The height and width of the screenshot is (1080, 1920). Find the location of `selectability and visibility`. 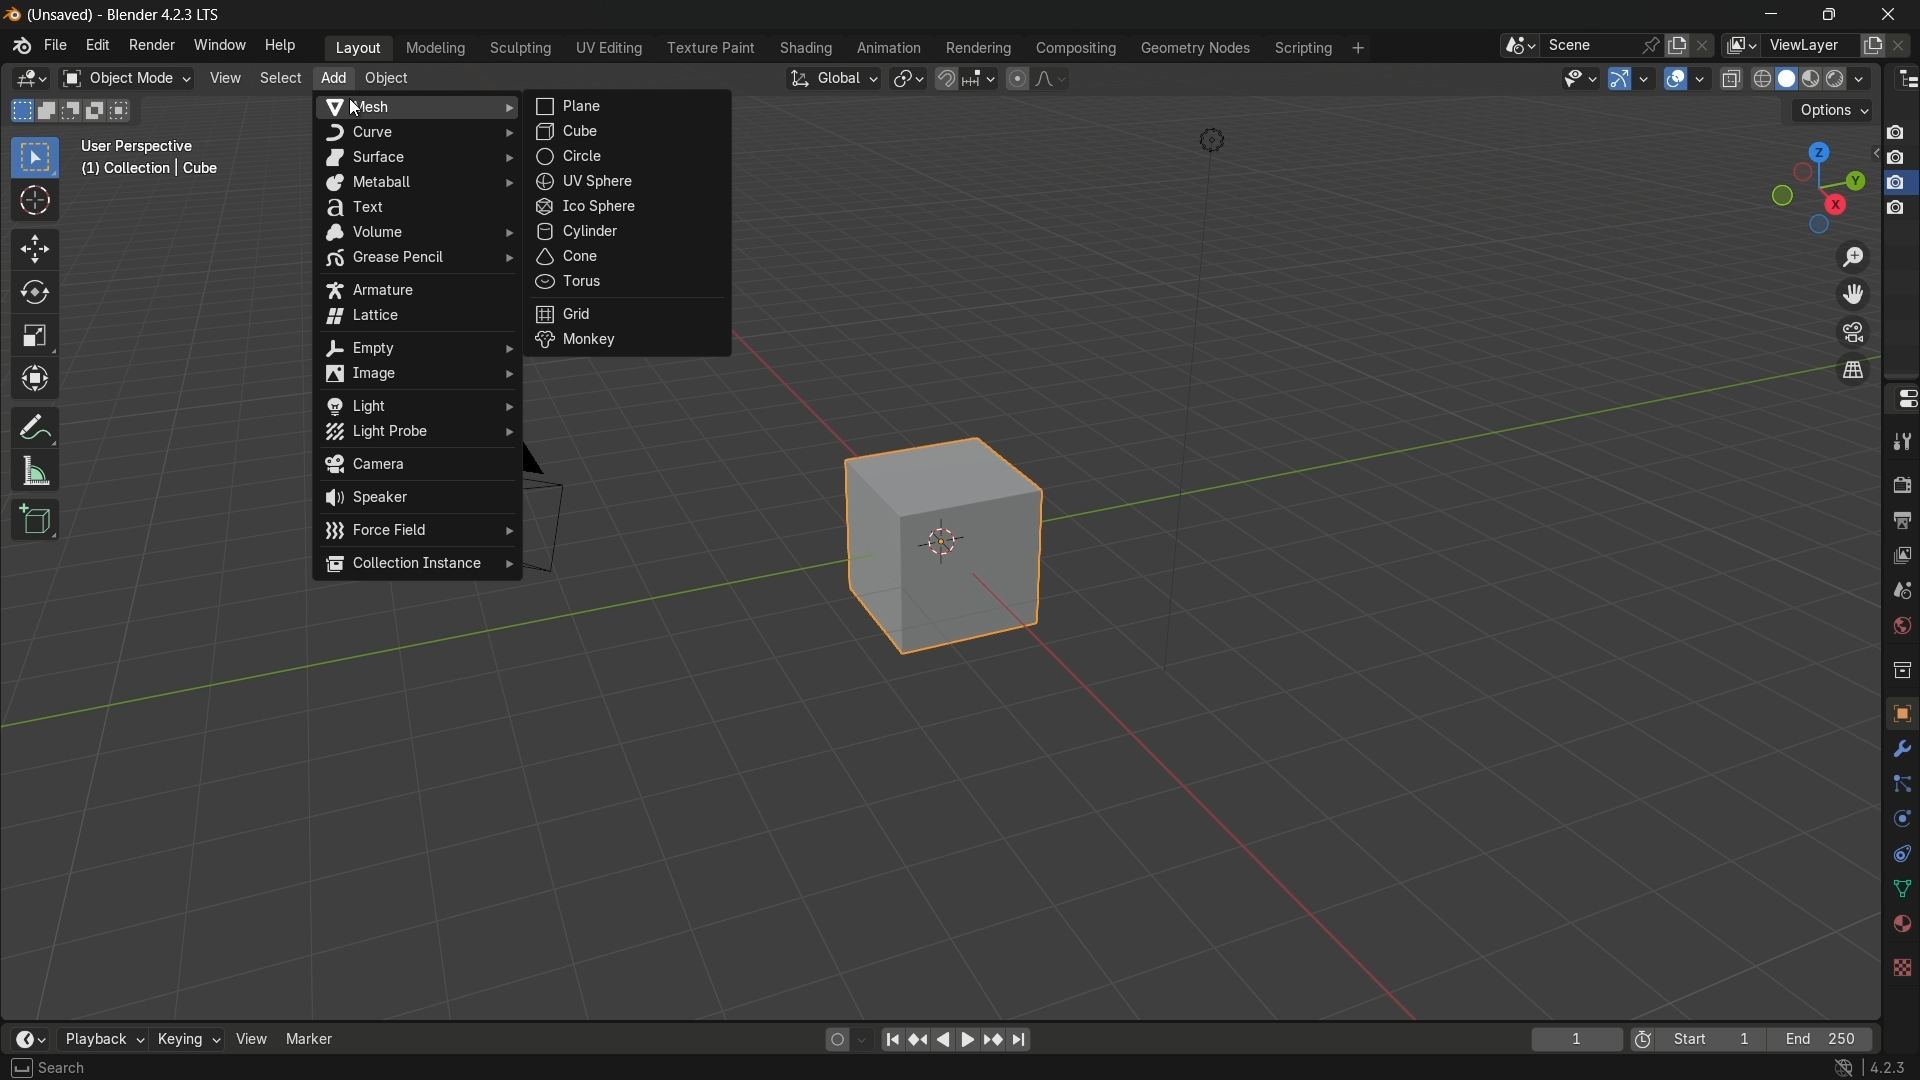

selectability and visibility is located at coordinates (1581, 78).